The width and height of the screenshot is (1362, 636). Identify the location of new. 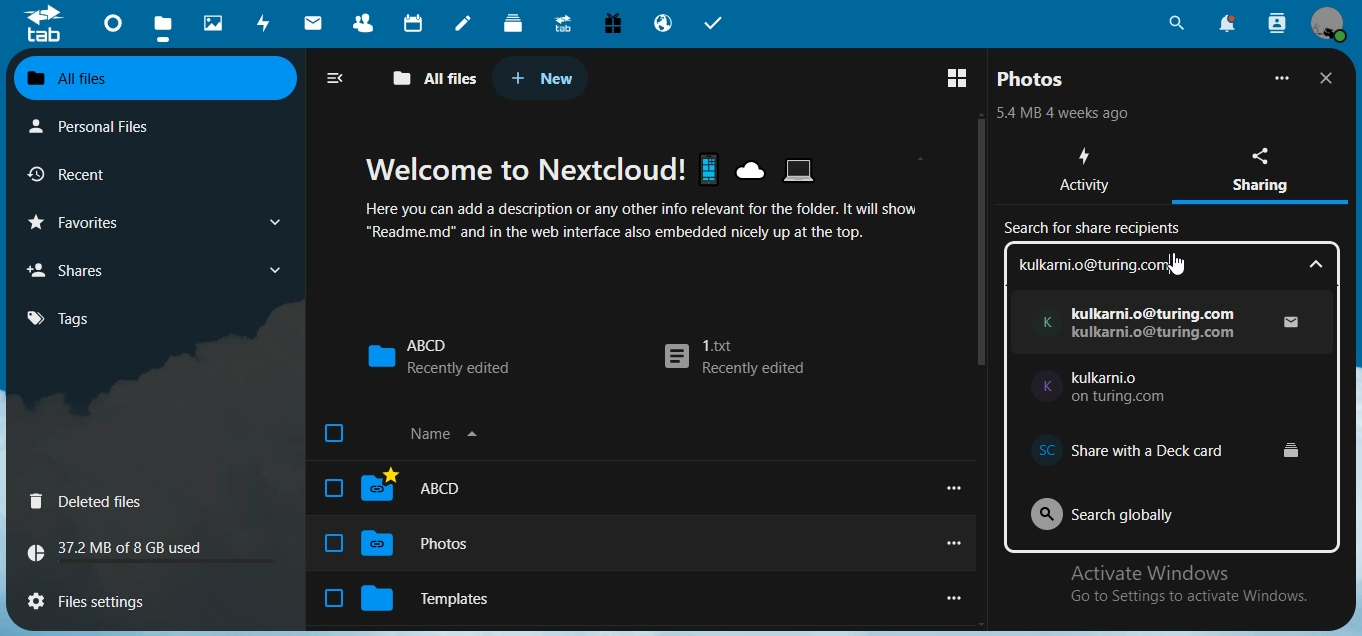
(542, 78).